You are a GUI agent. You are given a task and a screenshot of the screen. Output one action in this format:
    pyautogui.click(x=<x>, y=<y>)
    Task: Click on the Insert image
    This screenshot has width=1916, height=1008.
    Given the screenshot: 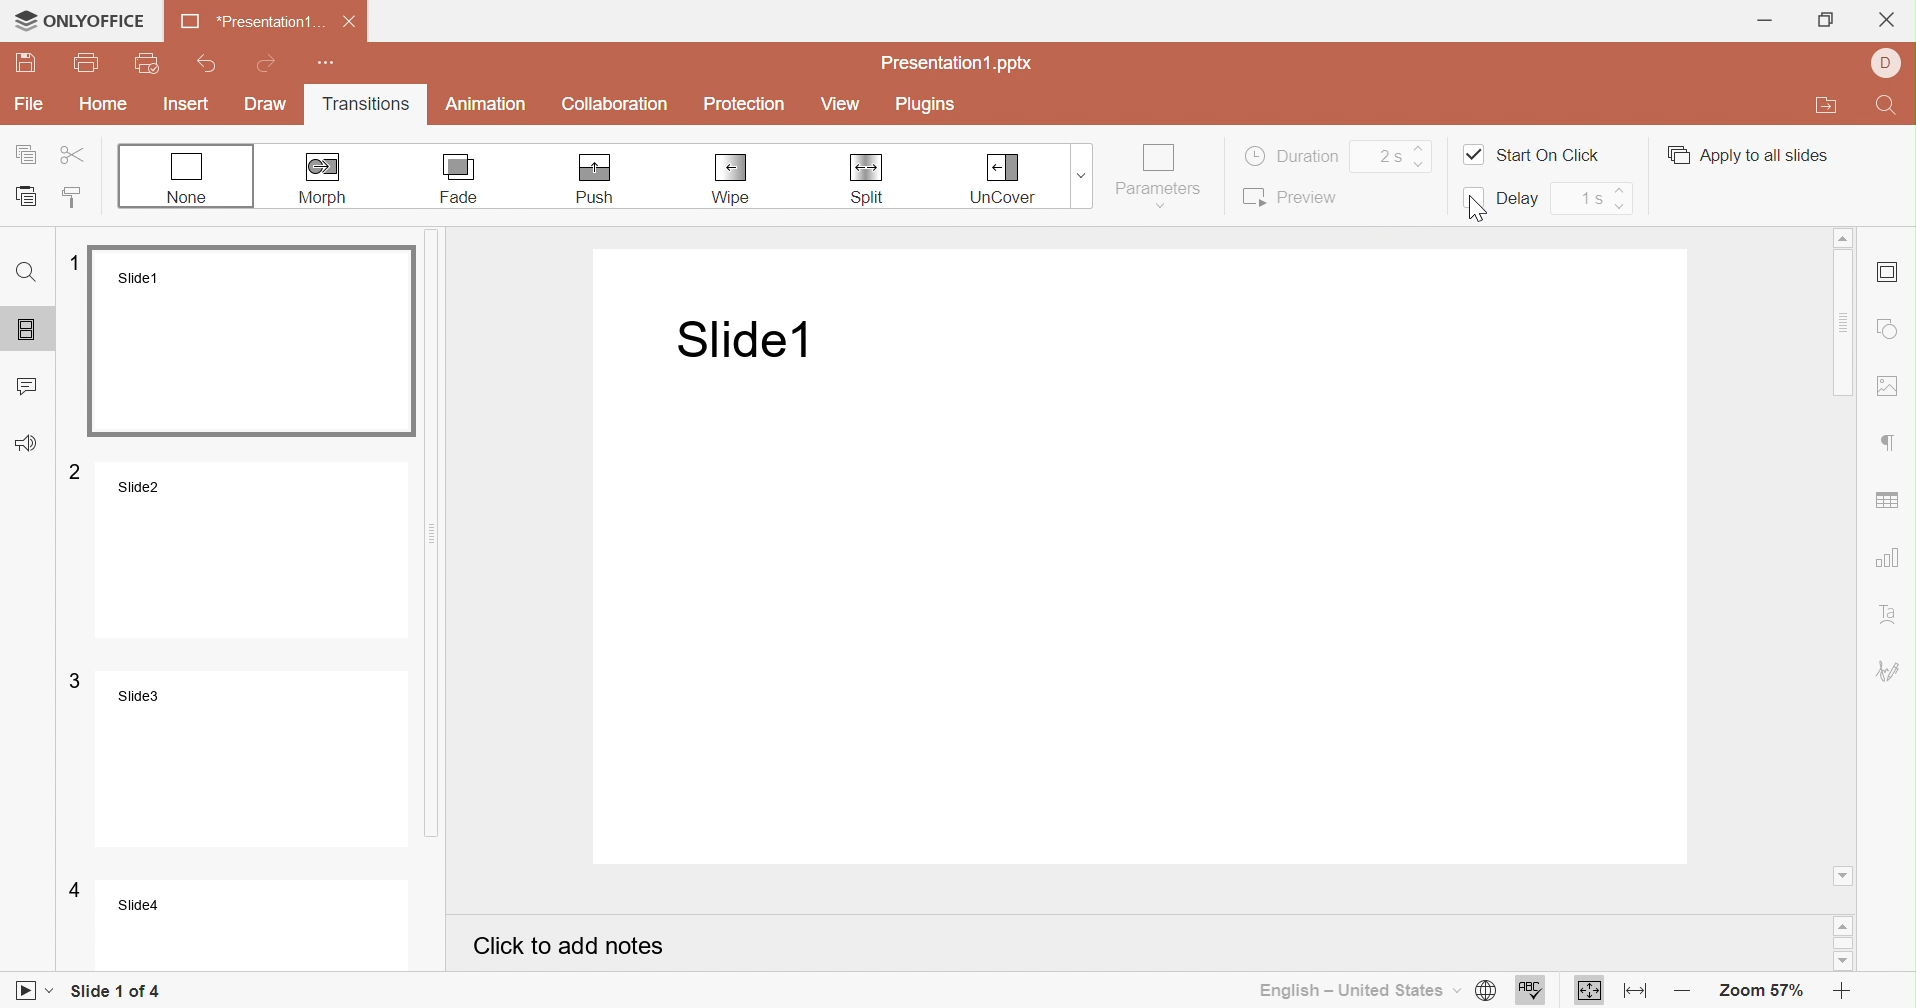 What is the action you would take?
    pyautogui.click(x=1891, y=387)
    